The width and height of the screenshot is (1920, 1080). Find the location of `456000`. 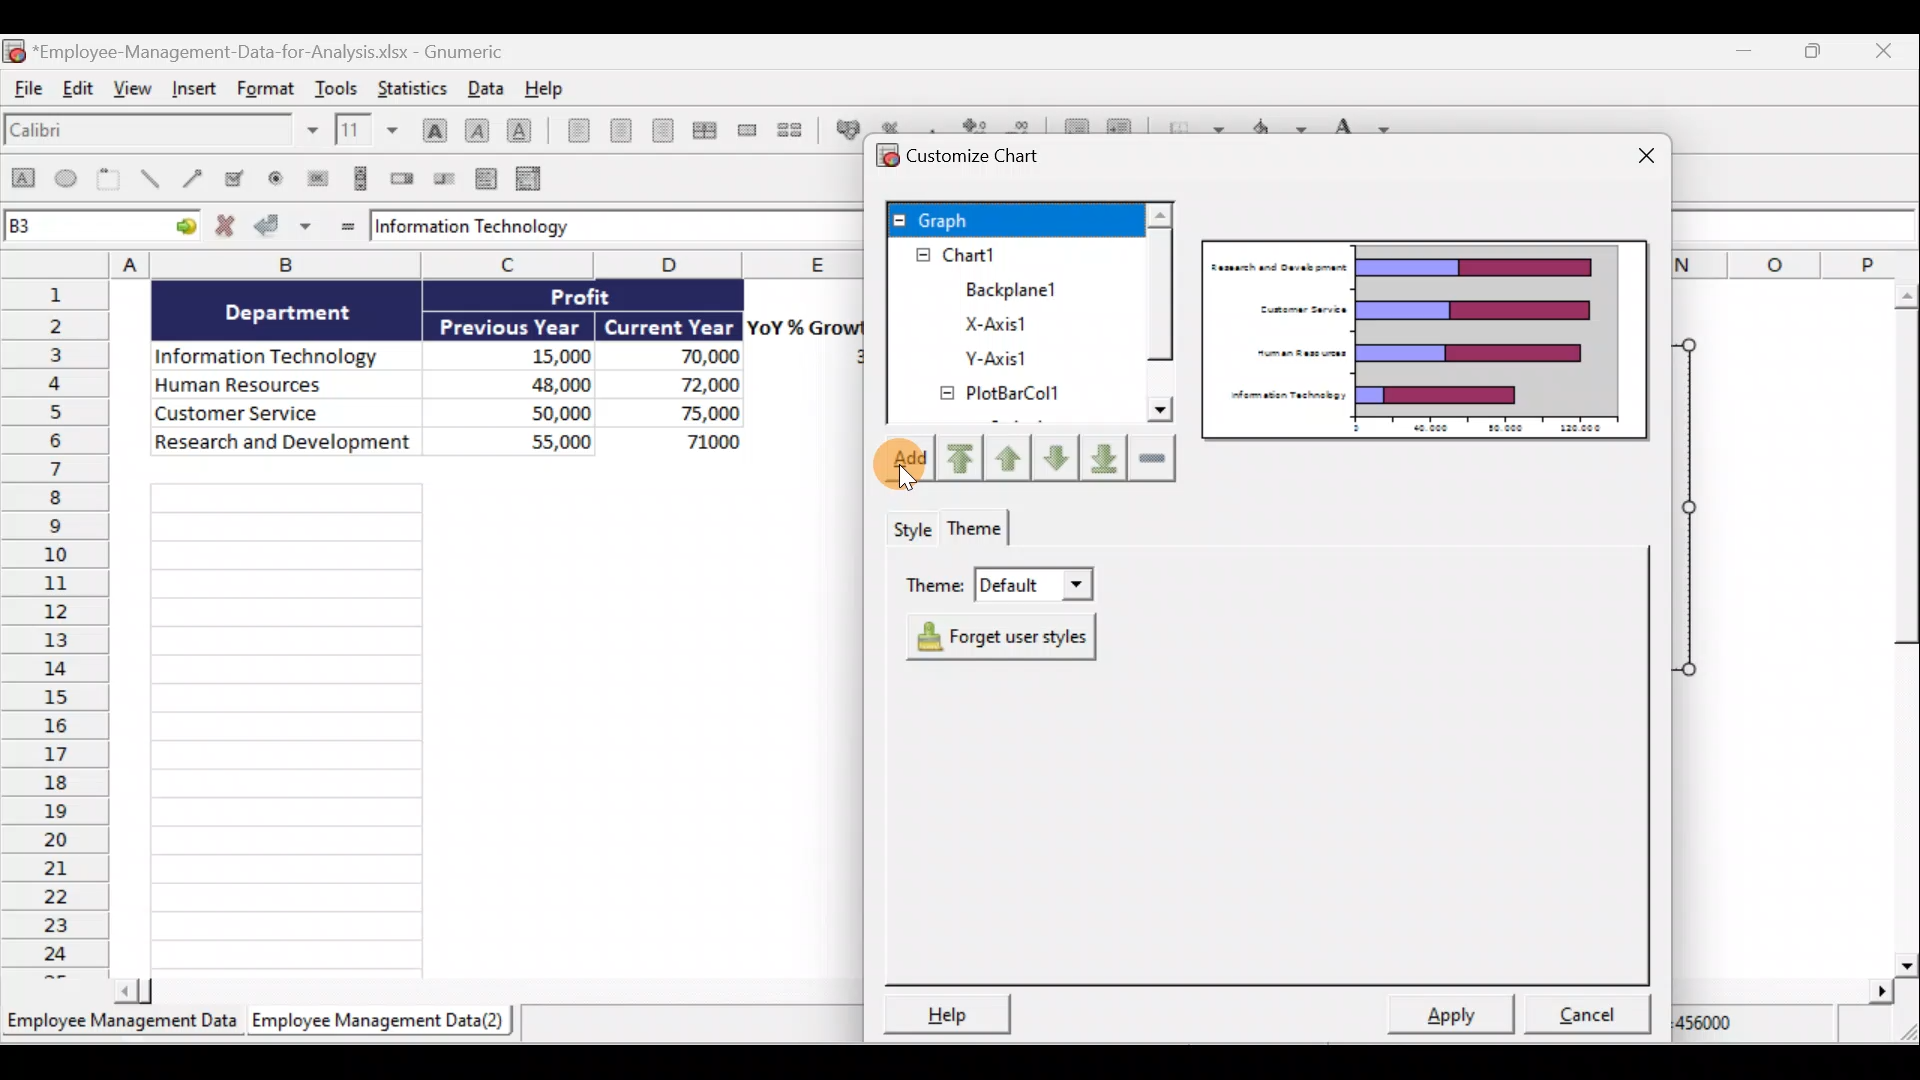

456000 is located at coordinates (1732, 1029).